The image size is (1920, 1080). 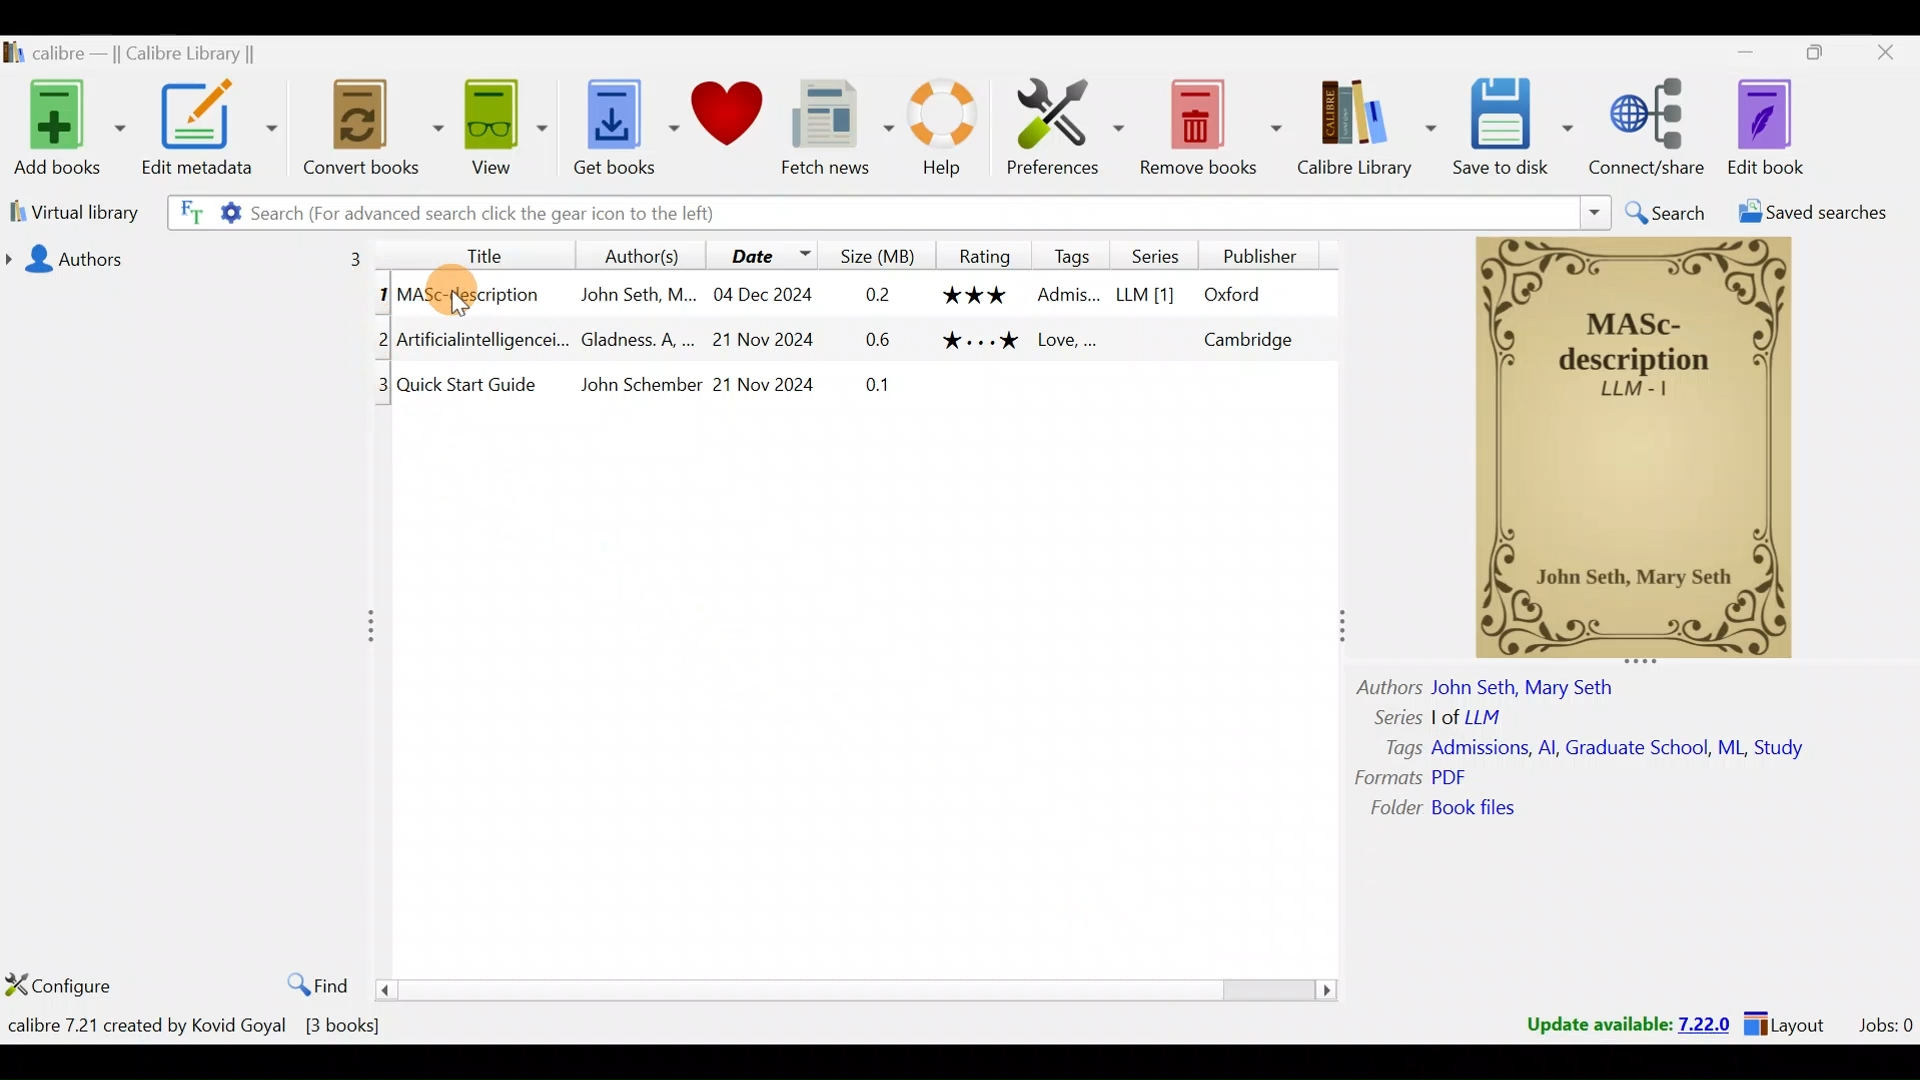 What do you see at coordinates (636, 295) in the screenshot?
I see `` at bounding box center [636, 295].